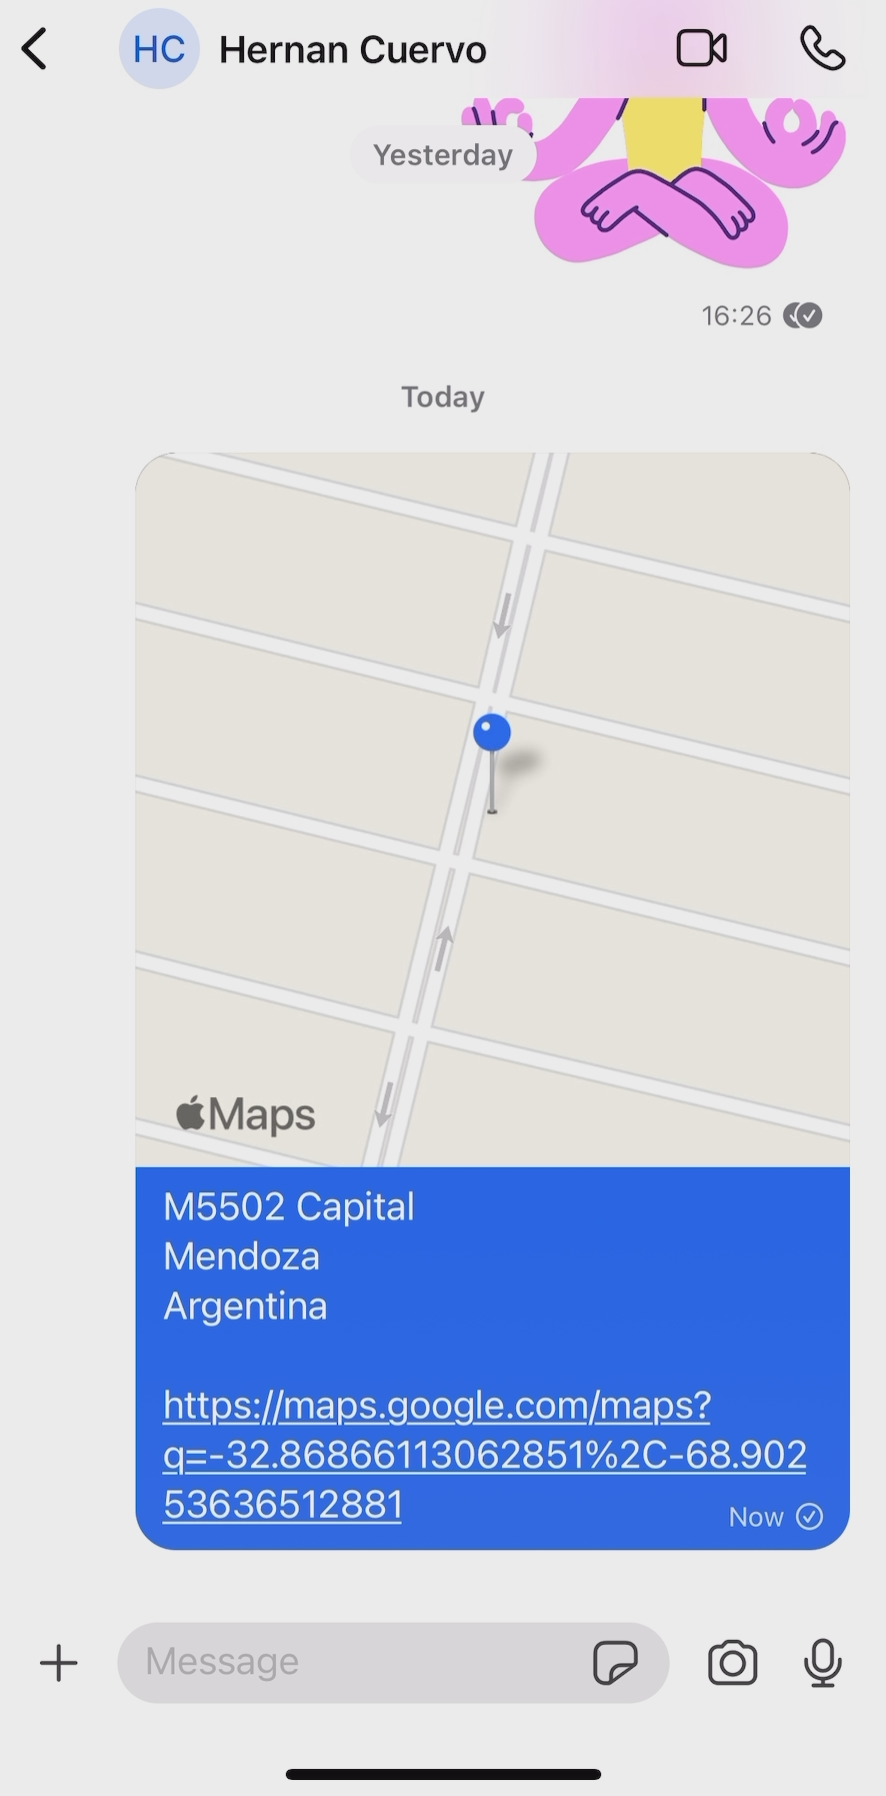  What do you see at coordinates (823, 1664) in the screenshot?
I see `voice record` at bounding box center [823, 1664].